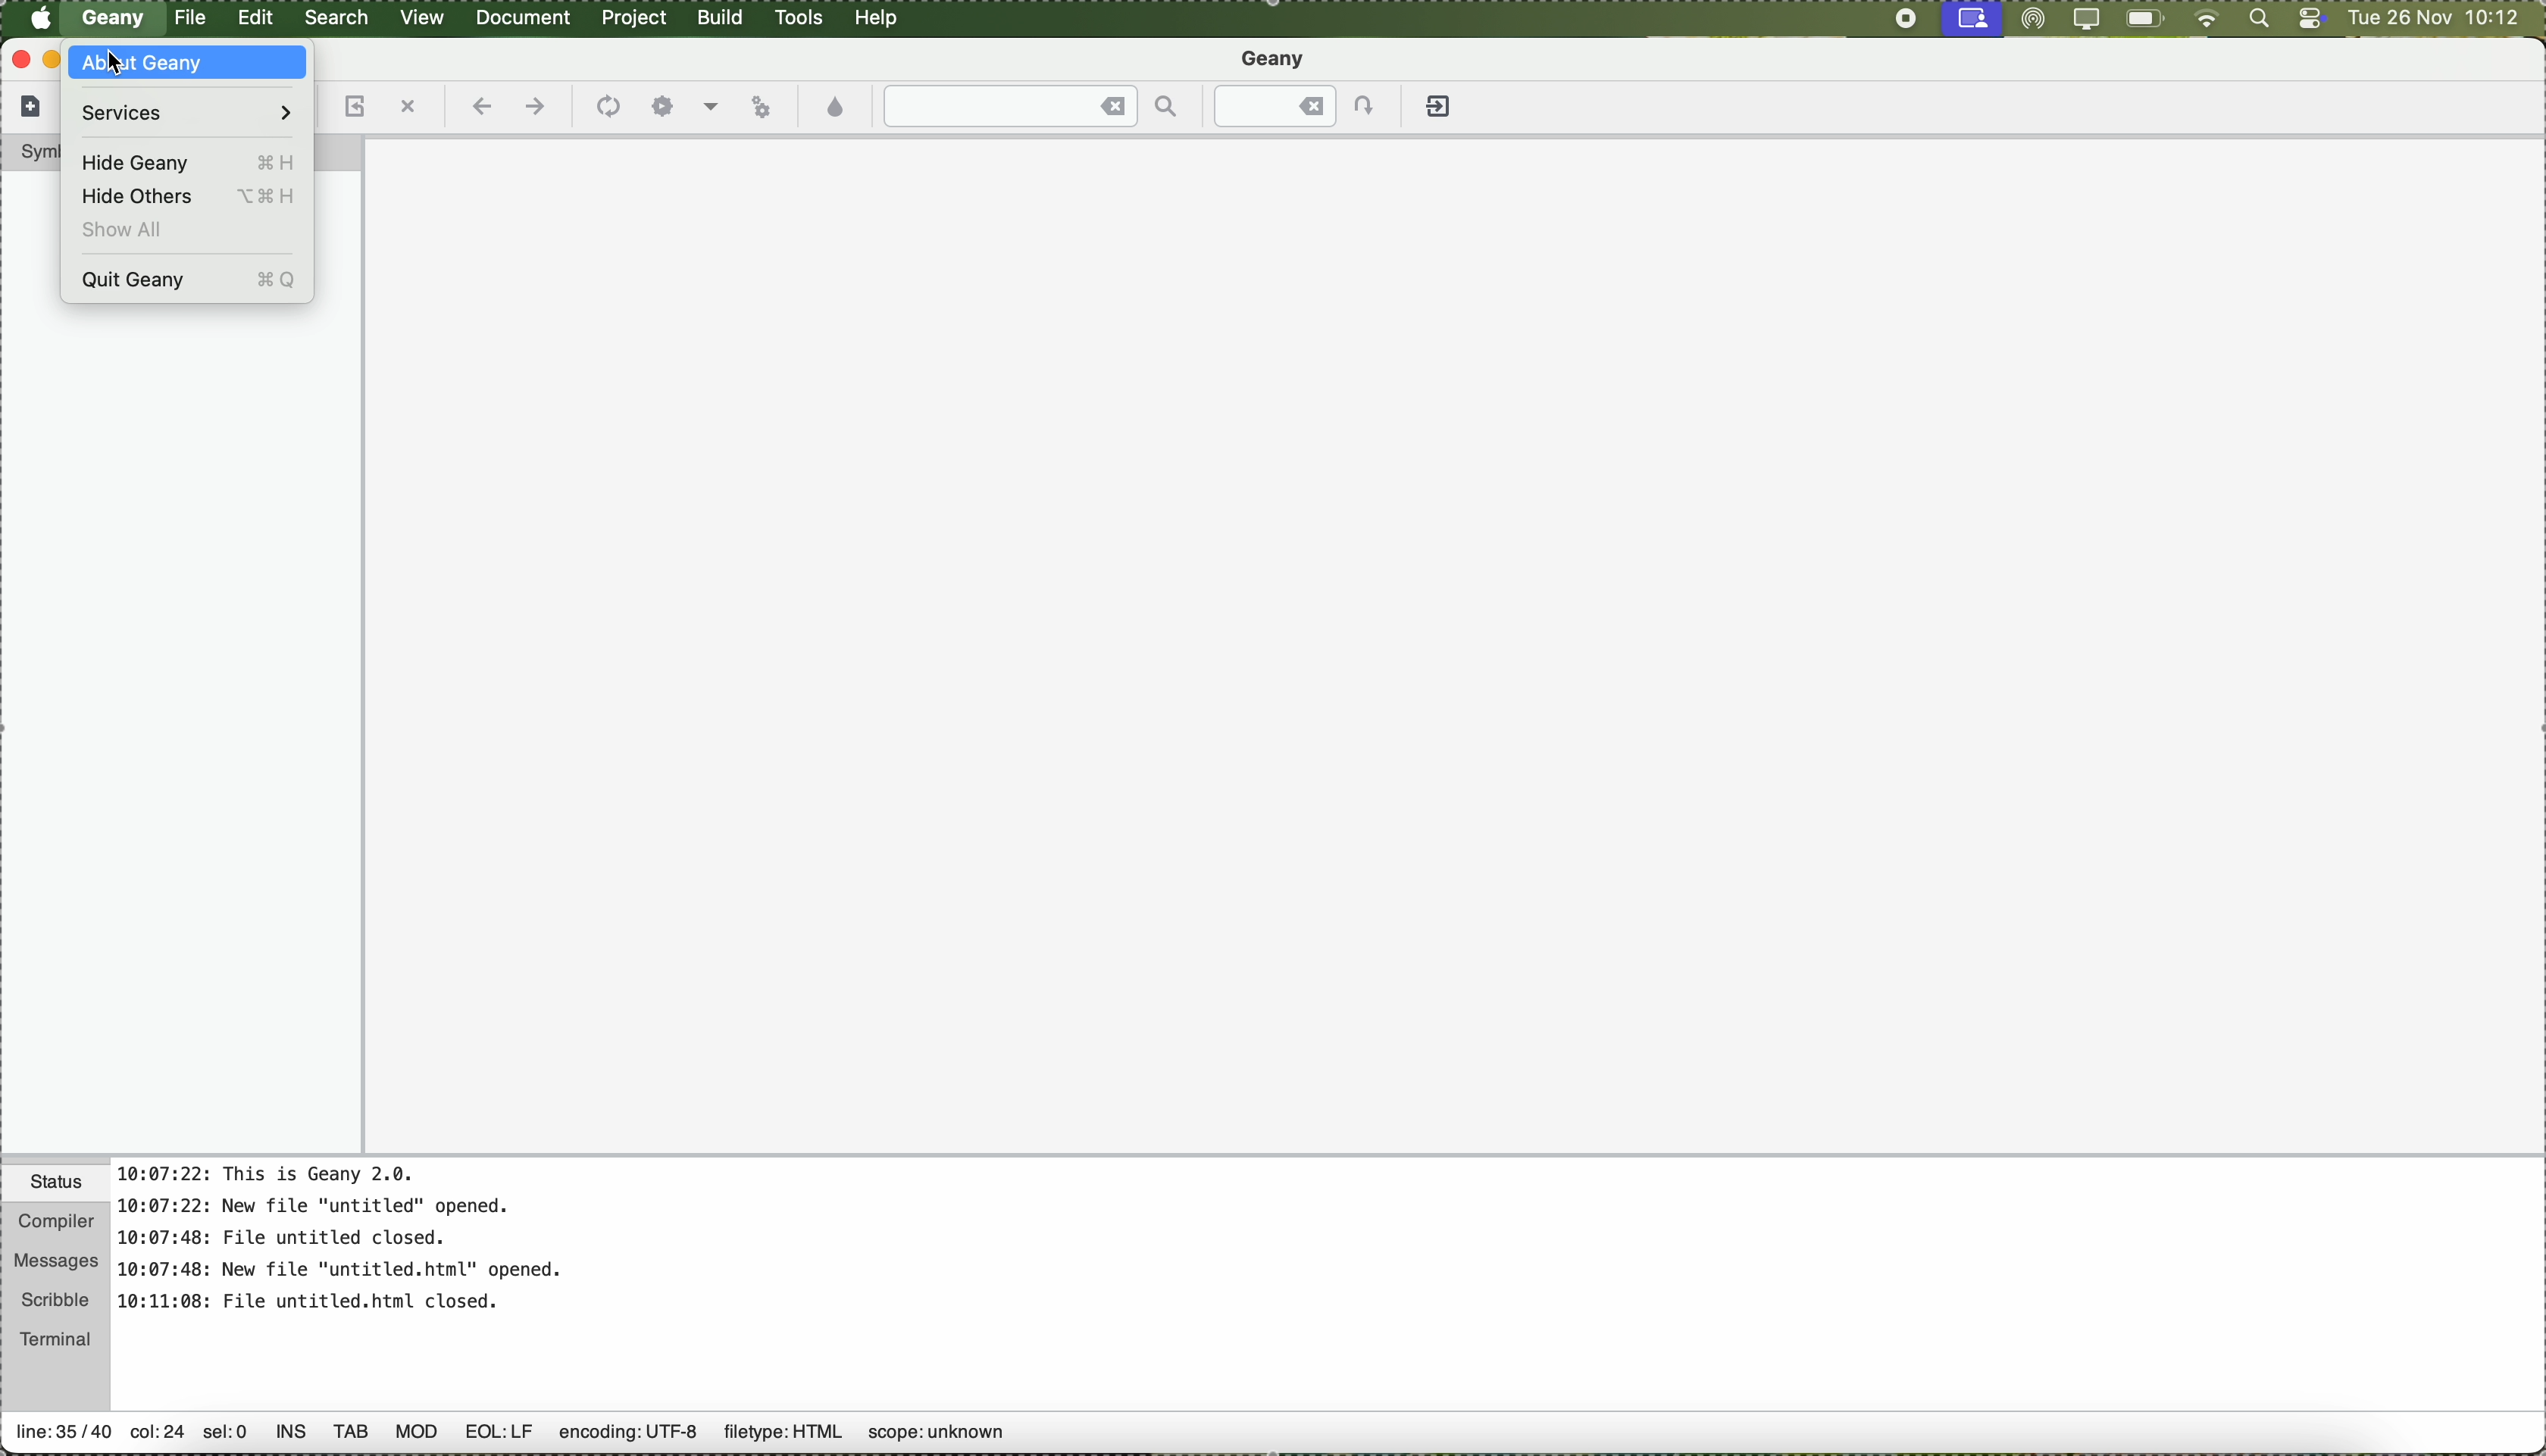 This screenshot has height=1456, width=2546. I want to click on encoding: UTF-8, so click(626, 1438).